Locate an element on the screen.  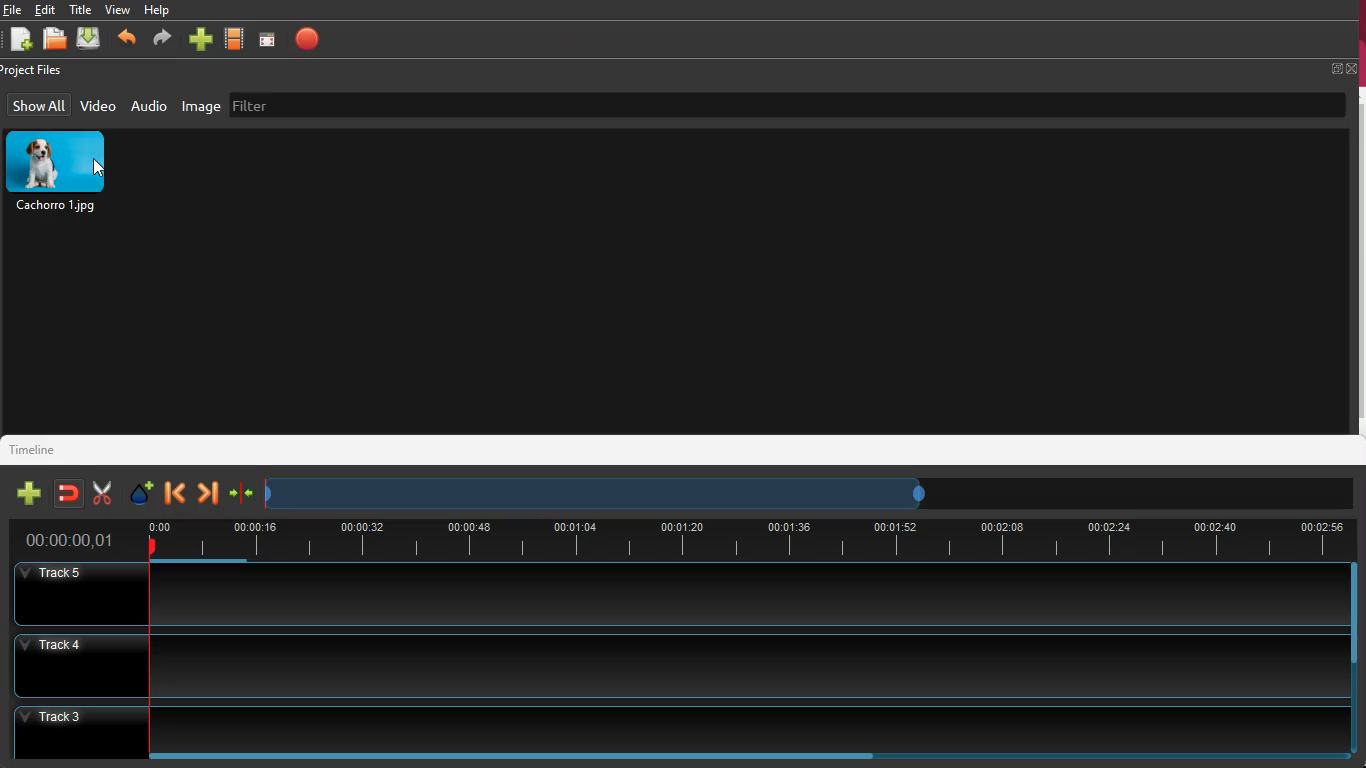
dowload is located at coordinates (92, 40).